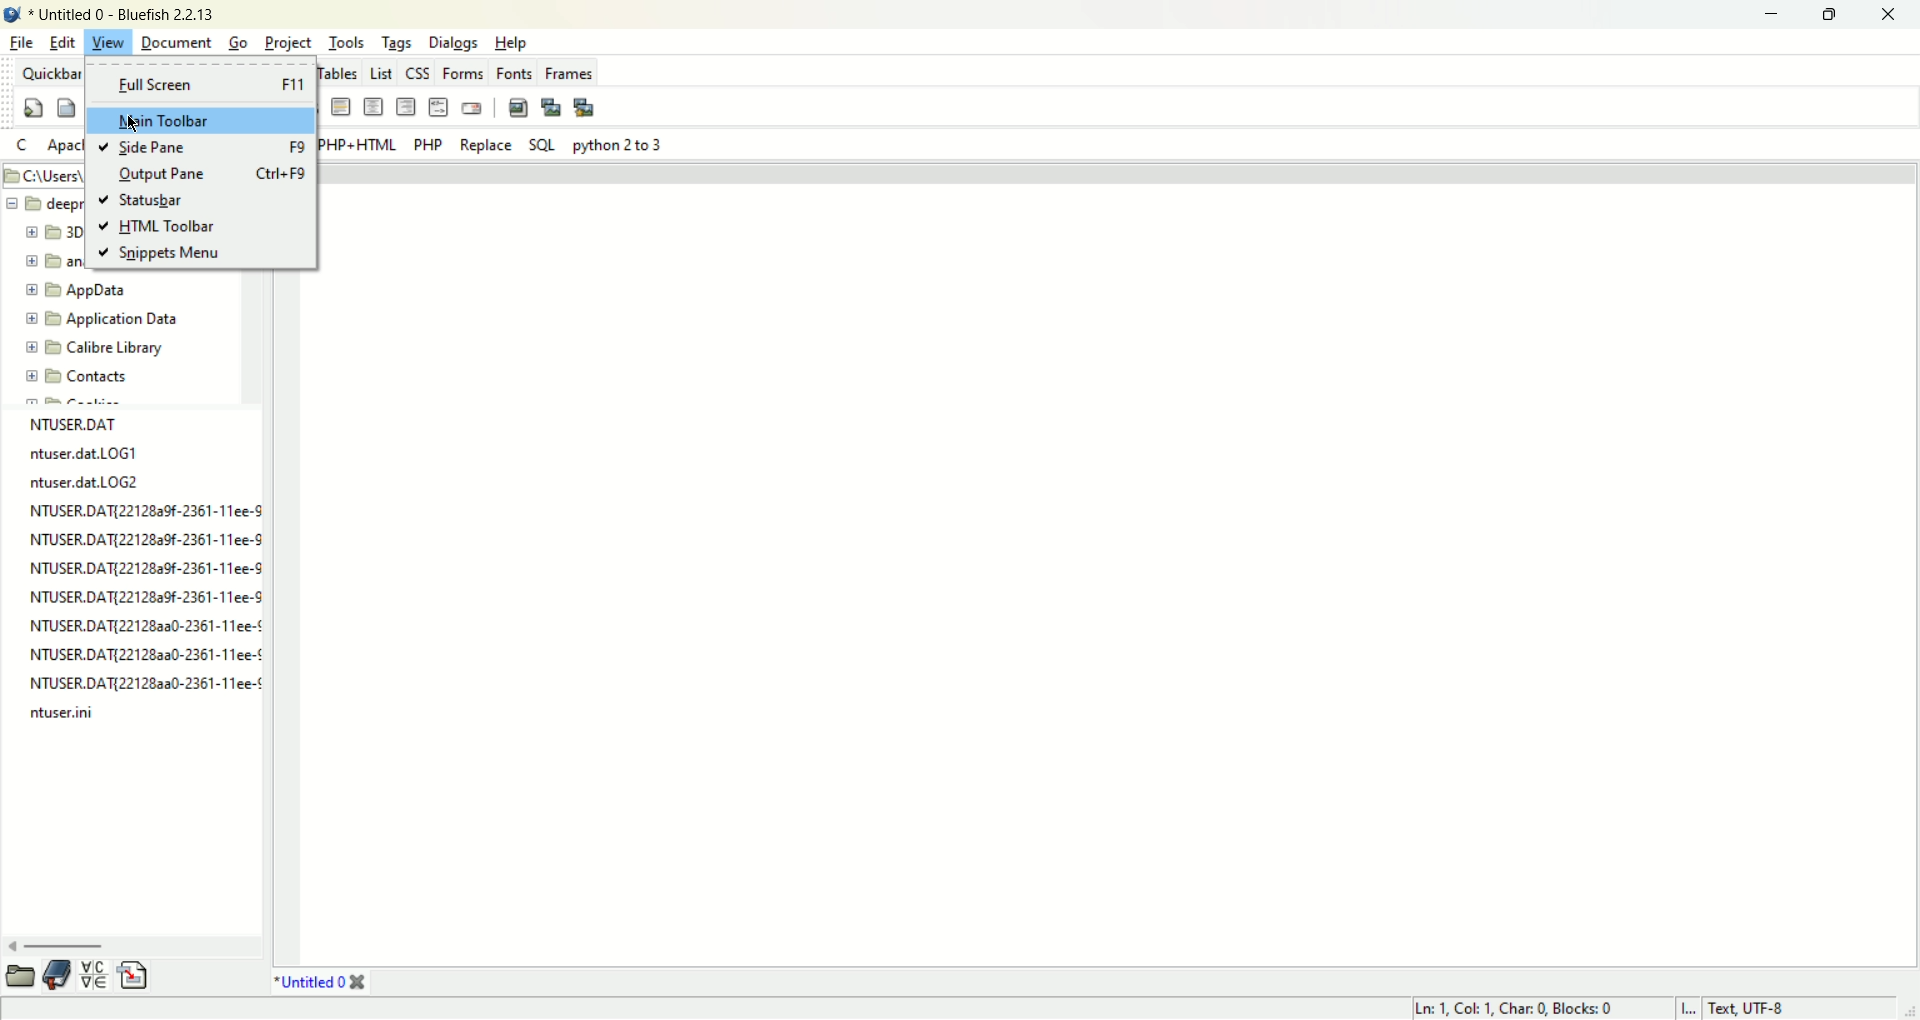 The width and height of the screenshot is (1920, 1020). What do you see at coordinates (127, 13) in the screenshot?
I see `title` at bounding box center [127, 13].